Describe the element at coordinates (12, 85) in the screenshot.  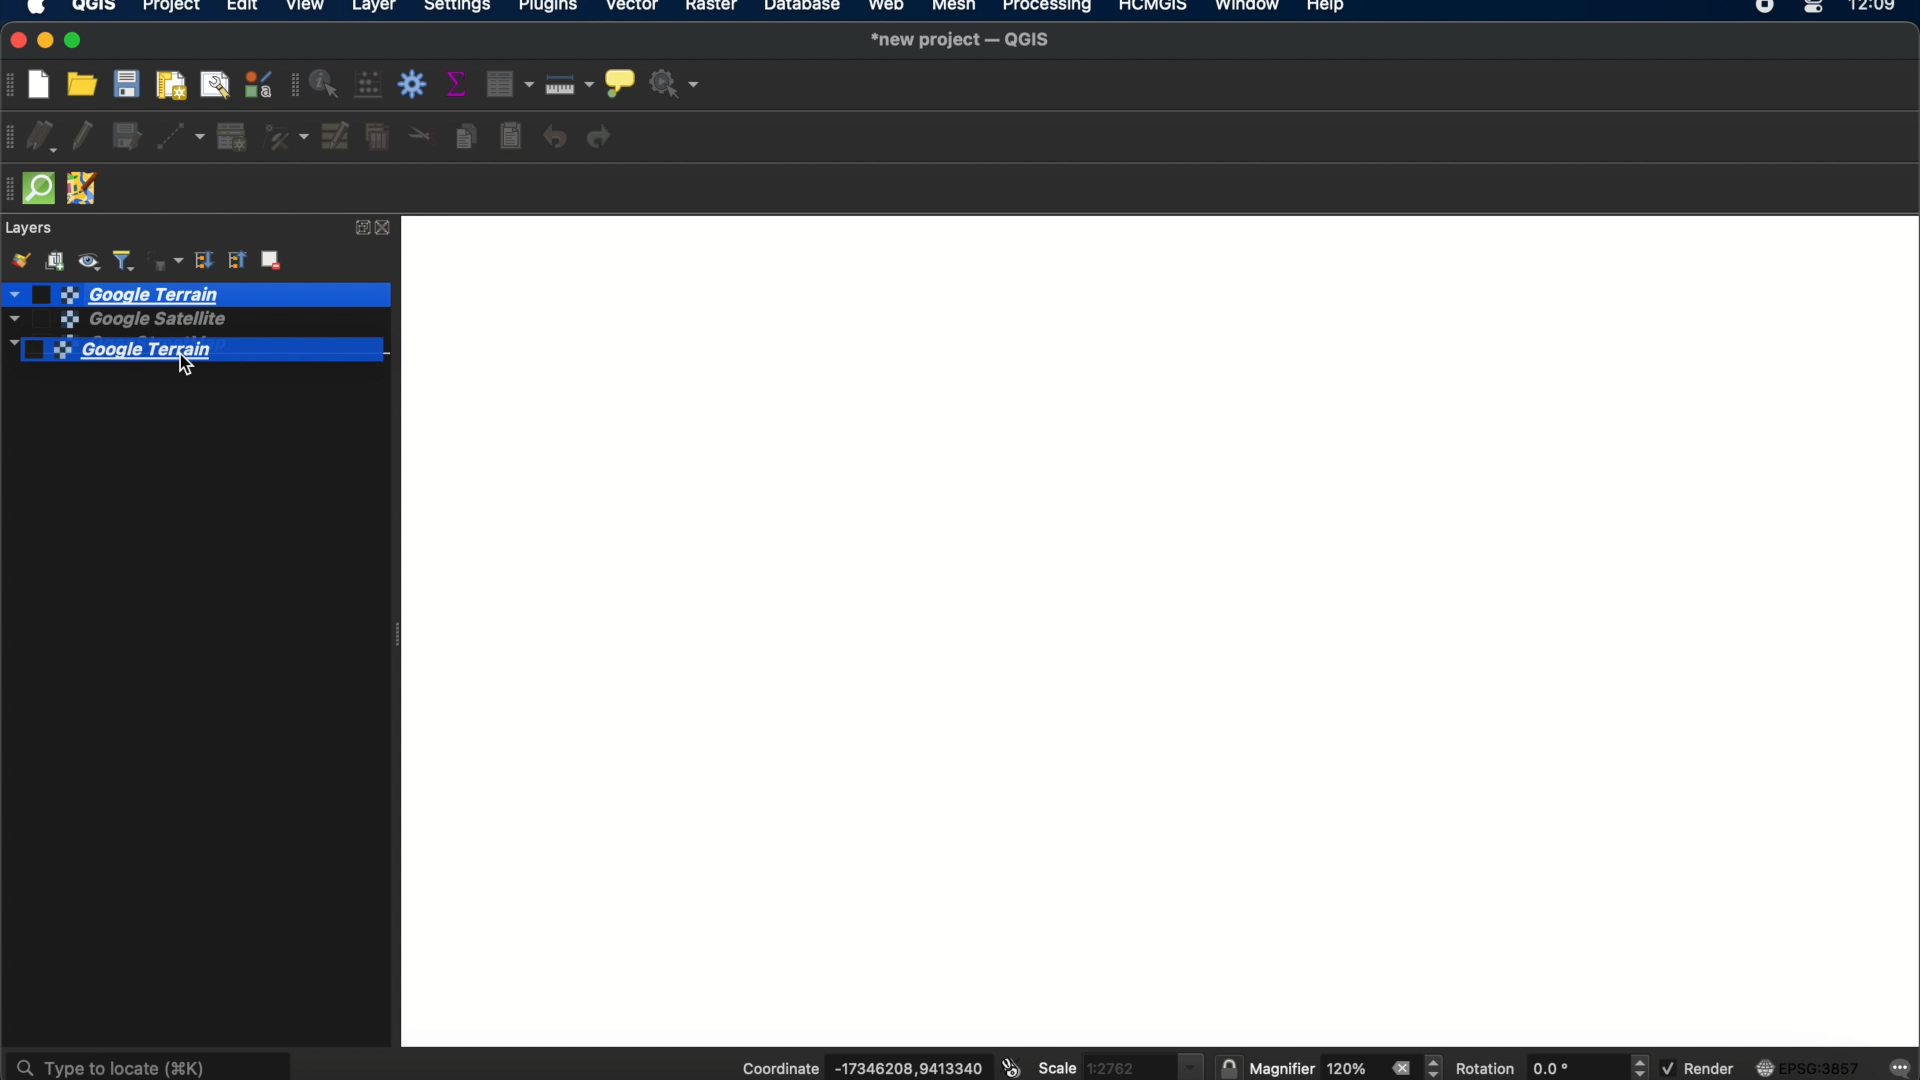
I see `project toolbar` at that location.